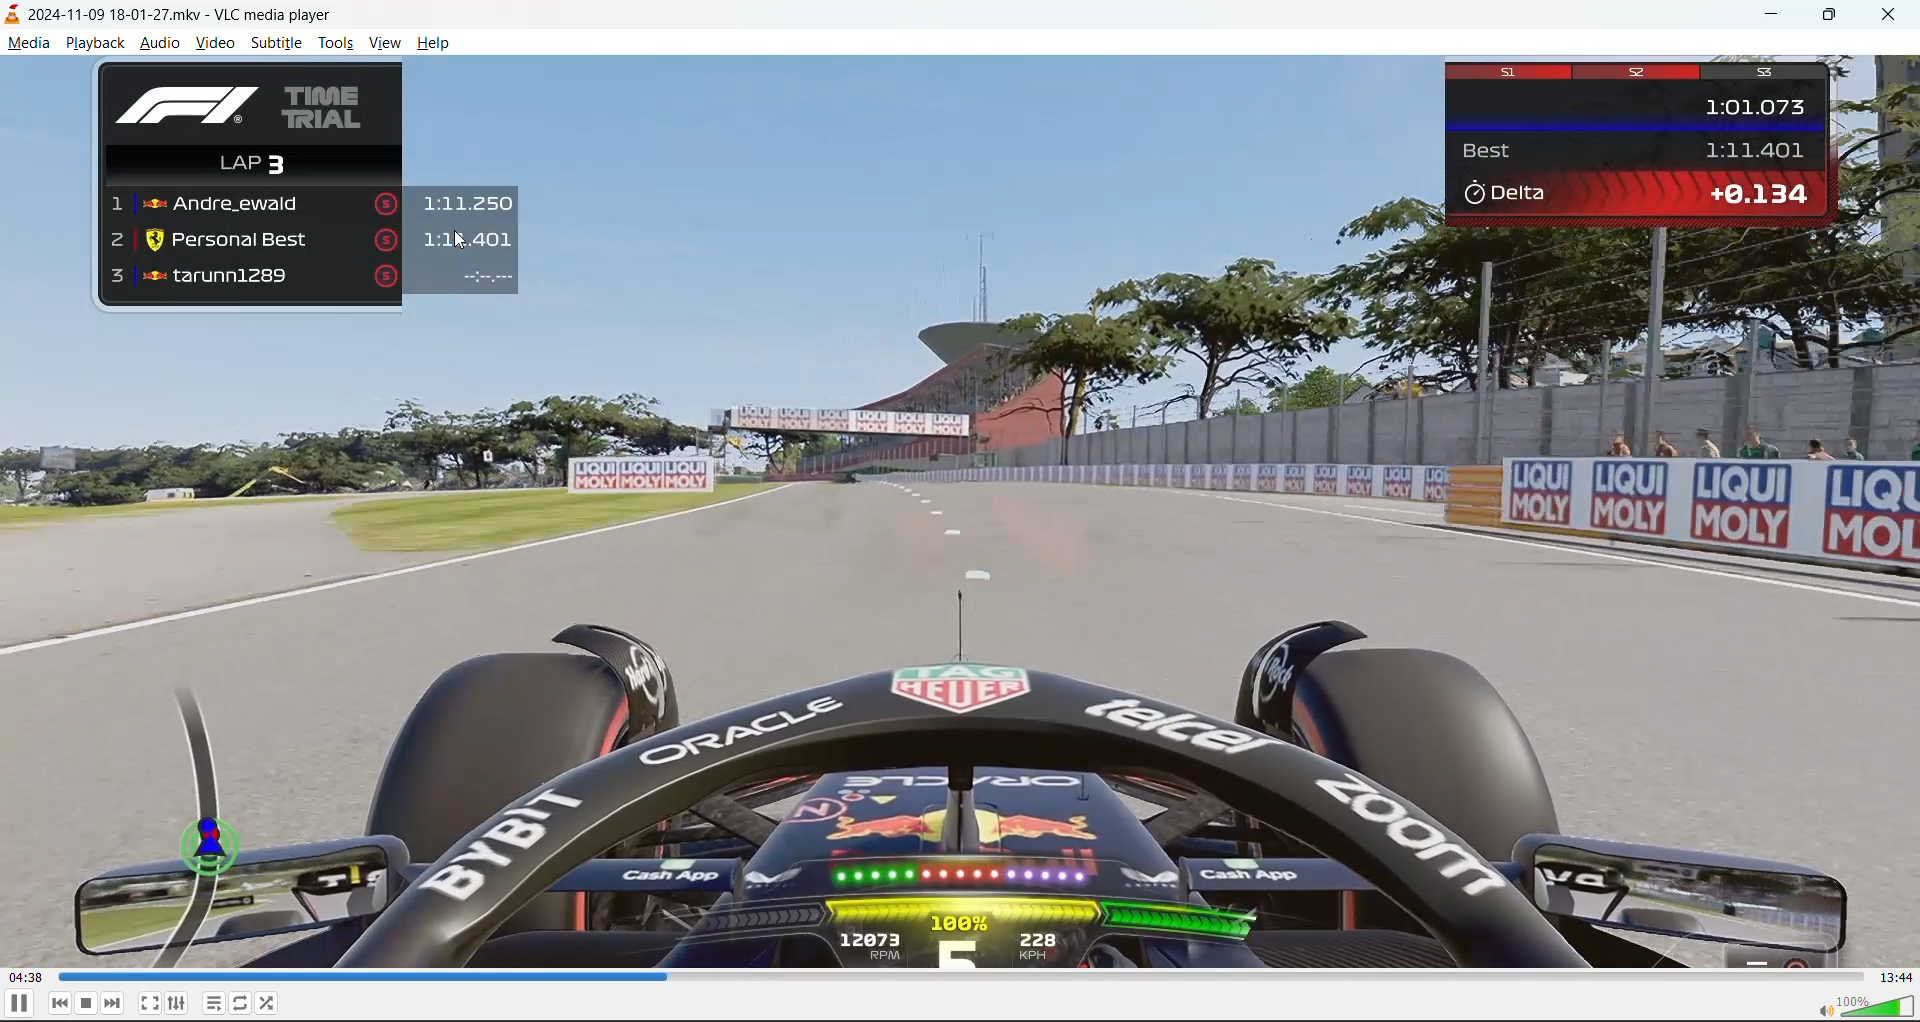 The height and width of the screenshot is (1022, 1920). What do you see at coordinates (1830, 16) in the screenshot?
I see `maximize` at bounding box center [1830, 16].